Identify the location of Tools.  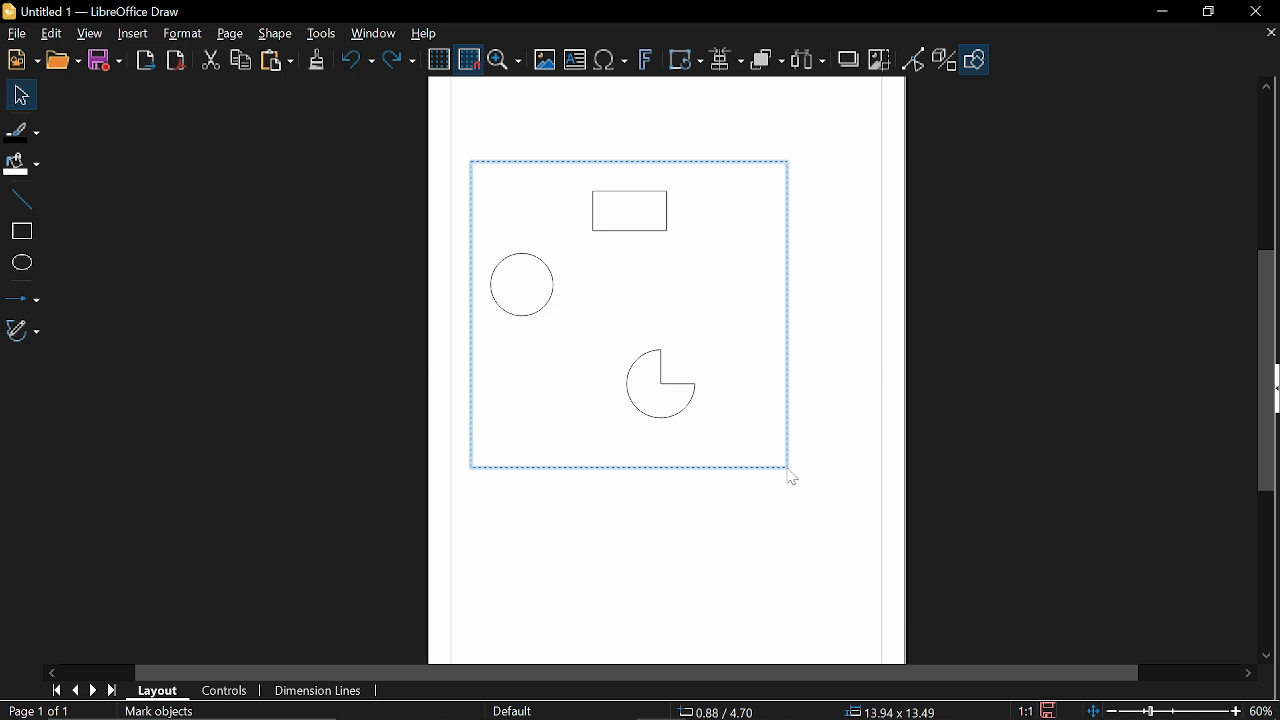
(322, 34).